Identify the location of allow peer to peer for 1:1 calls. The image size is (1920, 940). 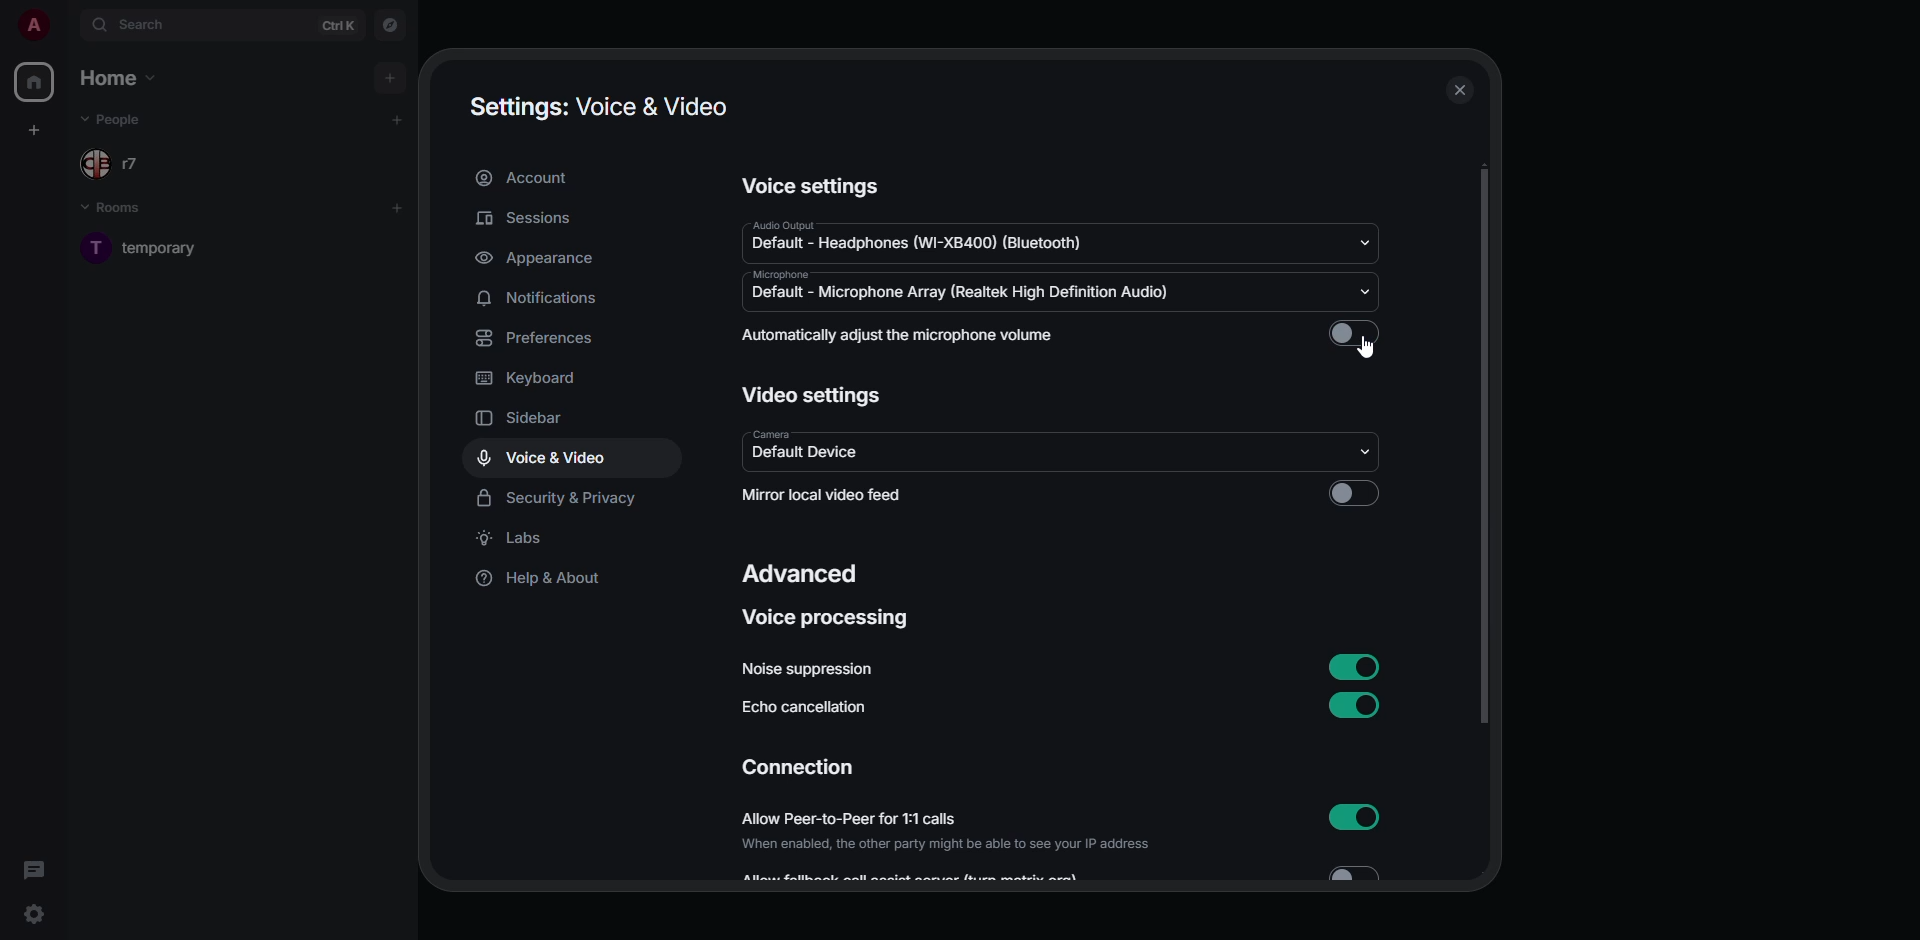
(896, 818).